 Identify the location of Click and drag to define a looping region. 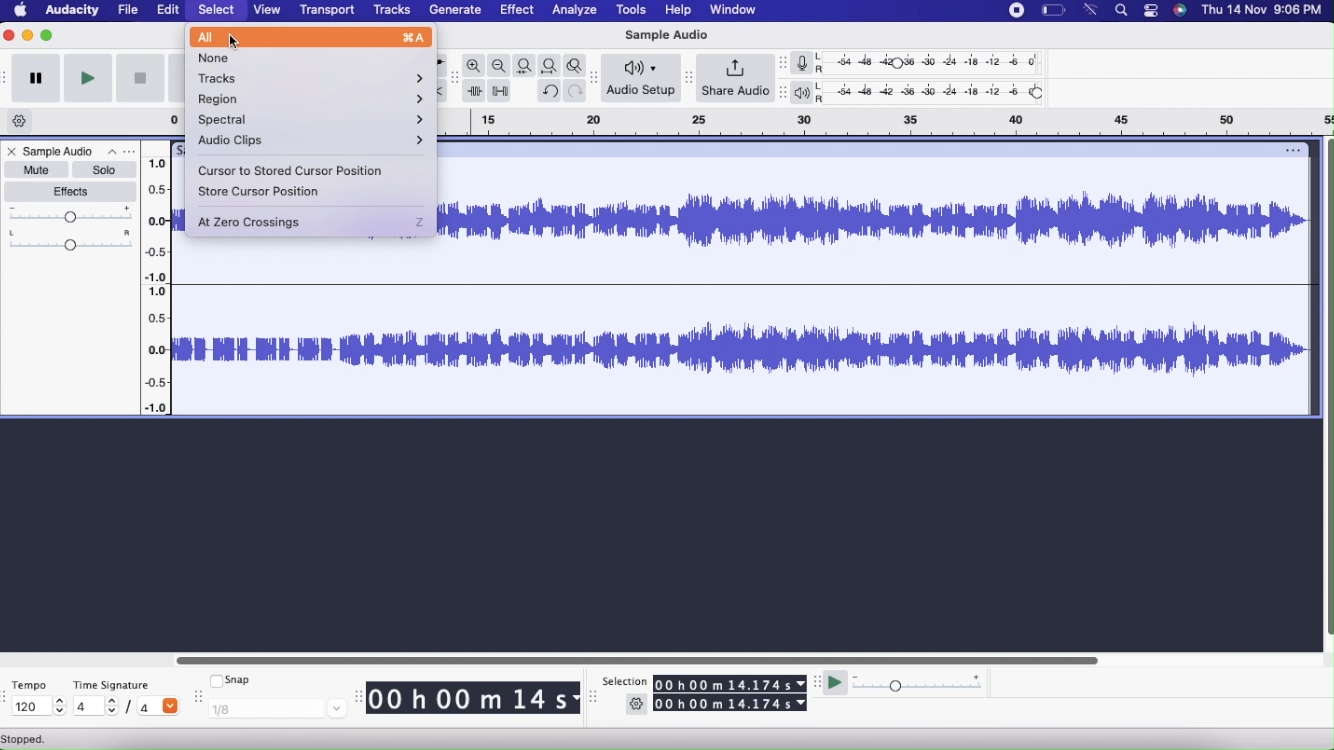
(878, 123).